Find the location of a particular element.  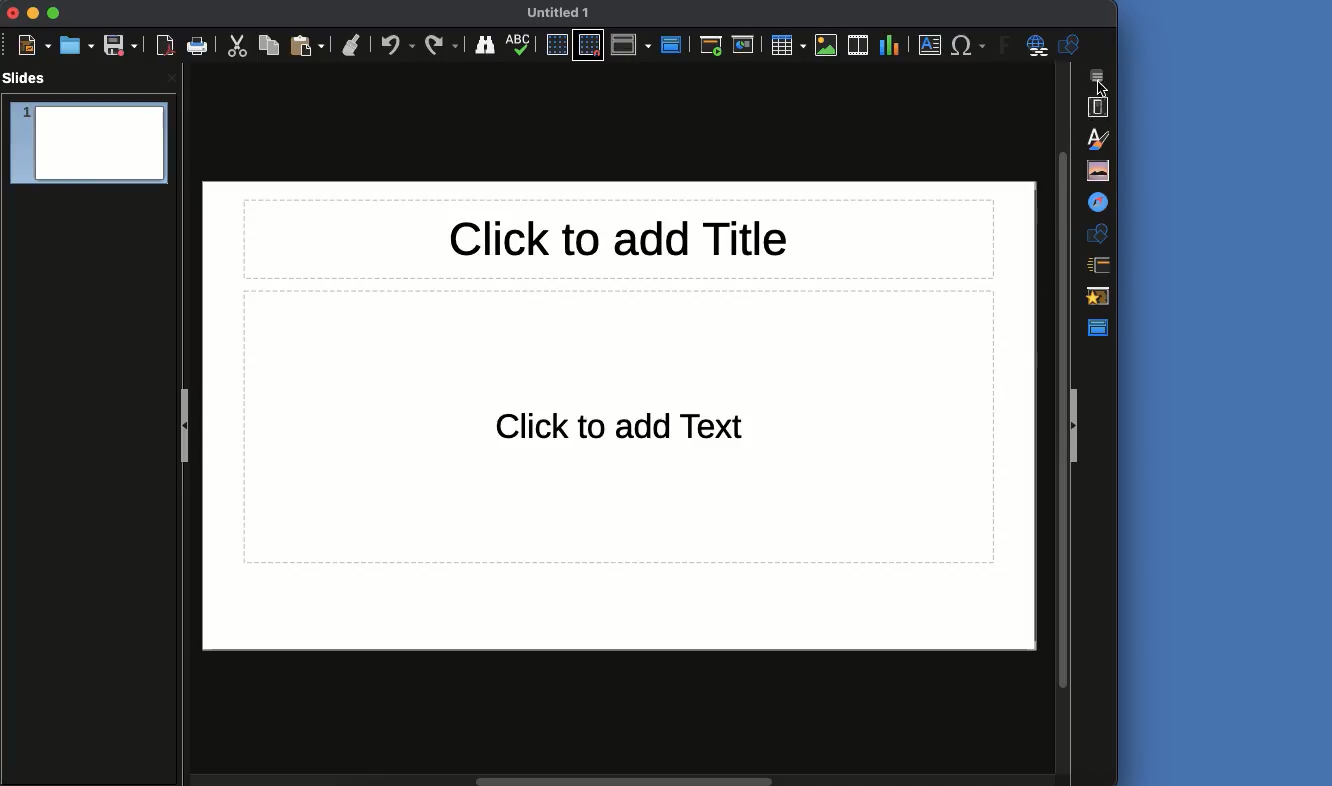

Audio or video is located at coordinates (857, 43).